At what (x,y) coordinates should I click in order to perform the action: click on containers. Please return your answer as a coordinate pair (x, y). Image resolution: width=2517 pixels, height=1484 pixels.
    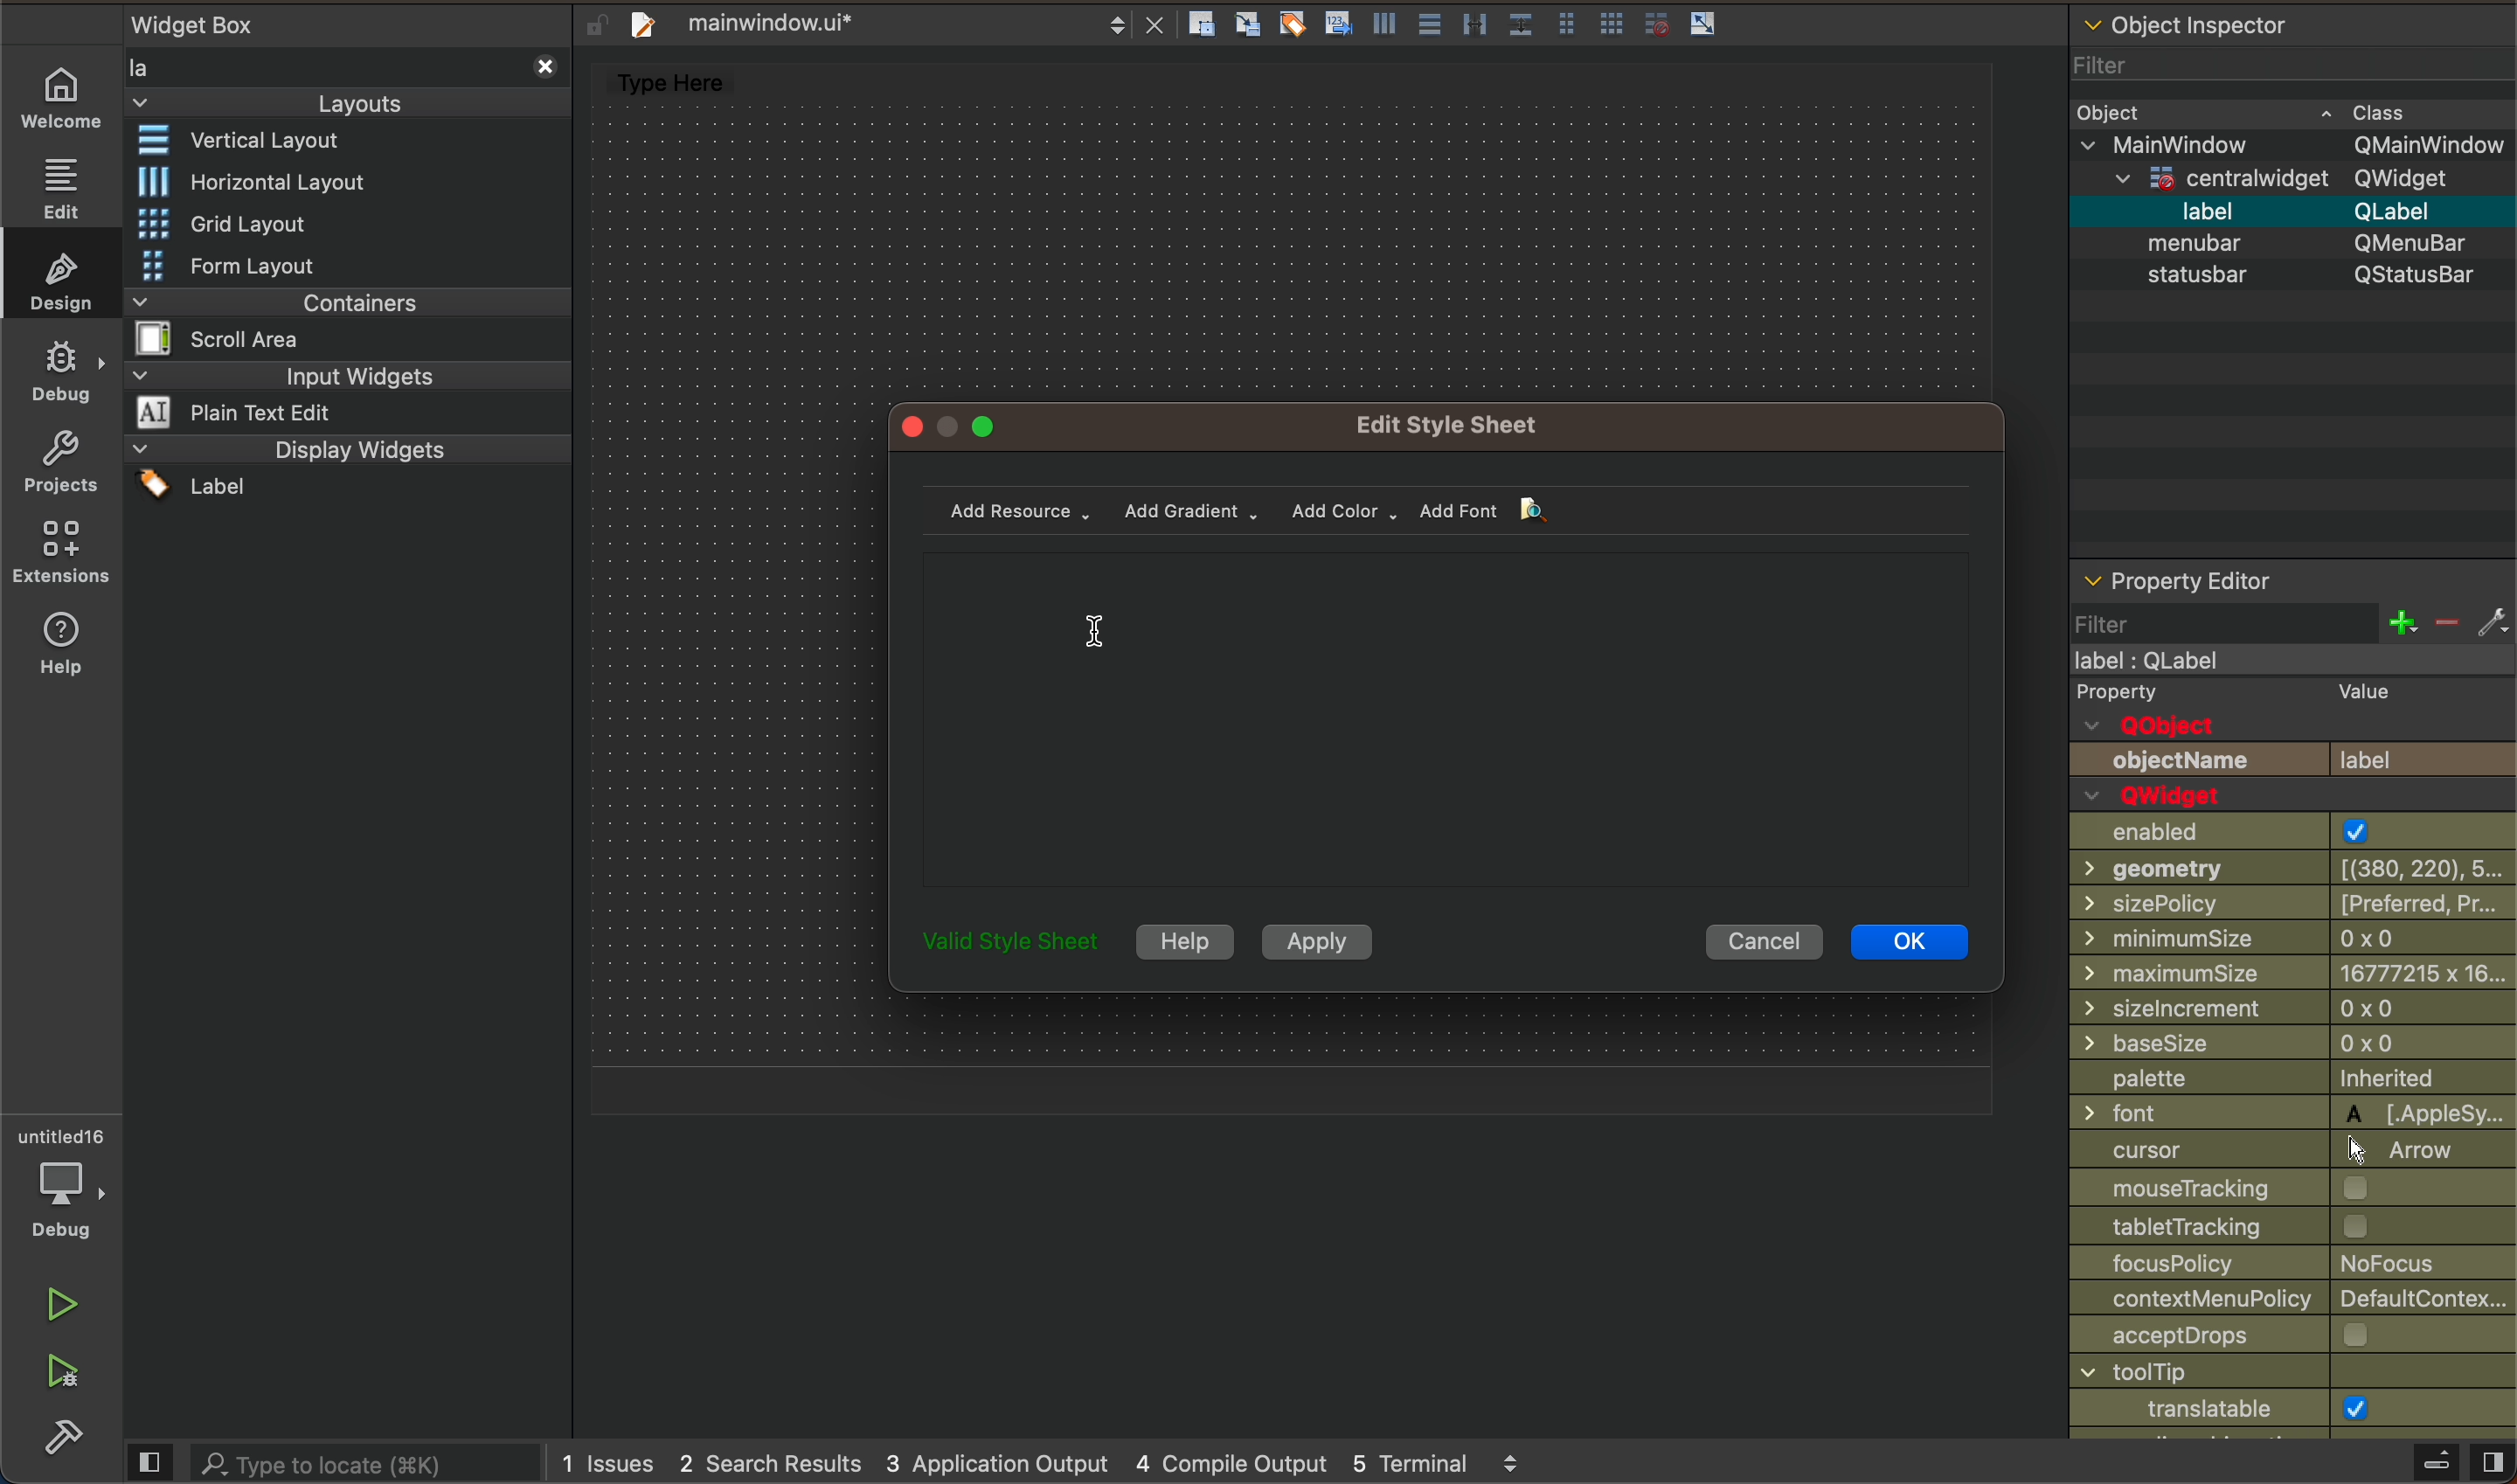
    Looking at the image, I should click on (336, 301).